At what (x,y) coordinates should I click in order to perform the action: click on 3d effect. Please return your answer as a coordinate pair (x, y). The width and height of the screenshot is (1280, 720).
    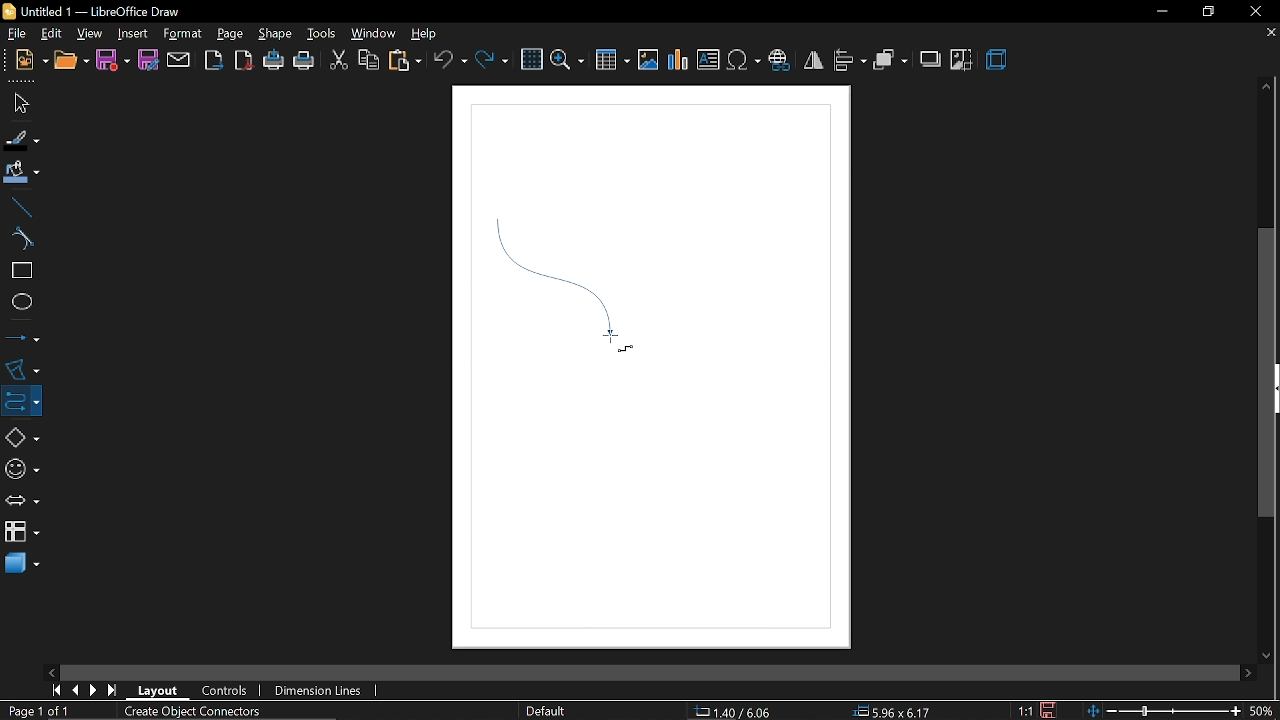
    Looking at the image, I should click on (997, 62).